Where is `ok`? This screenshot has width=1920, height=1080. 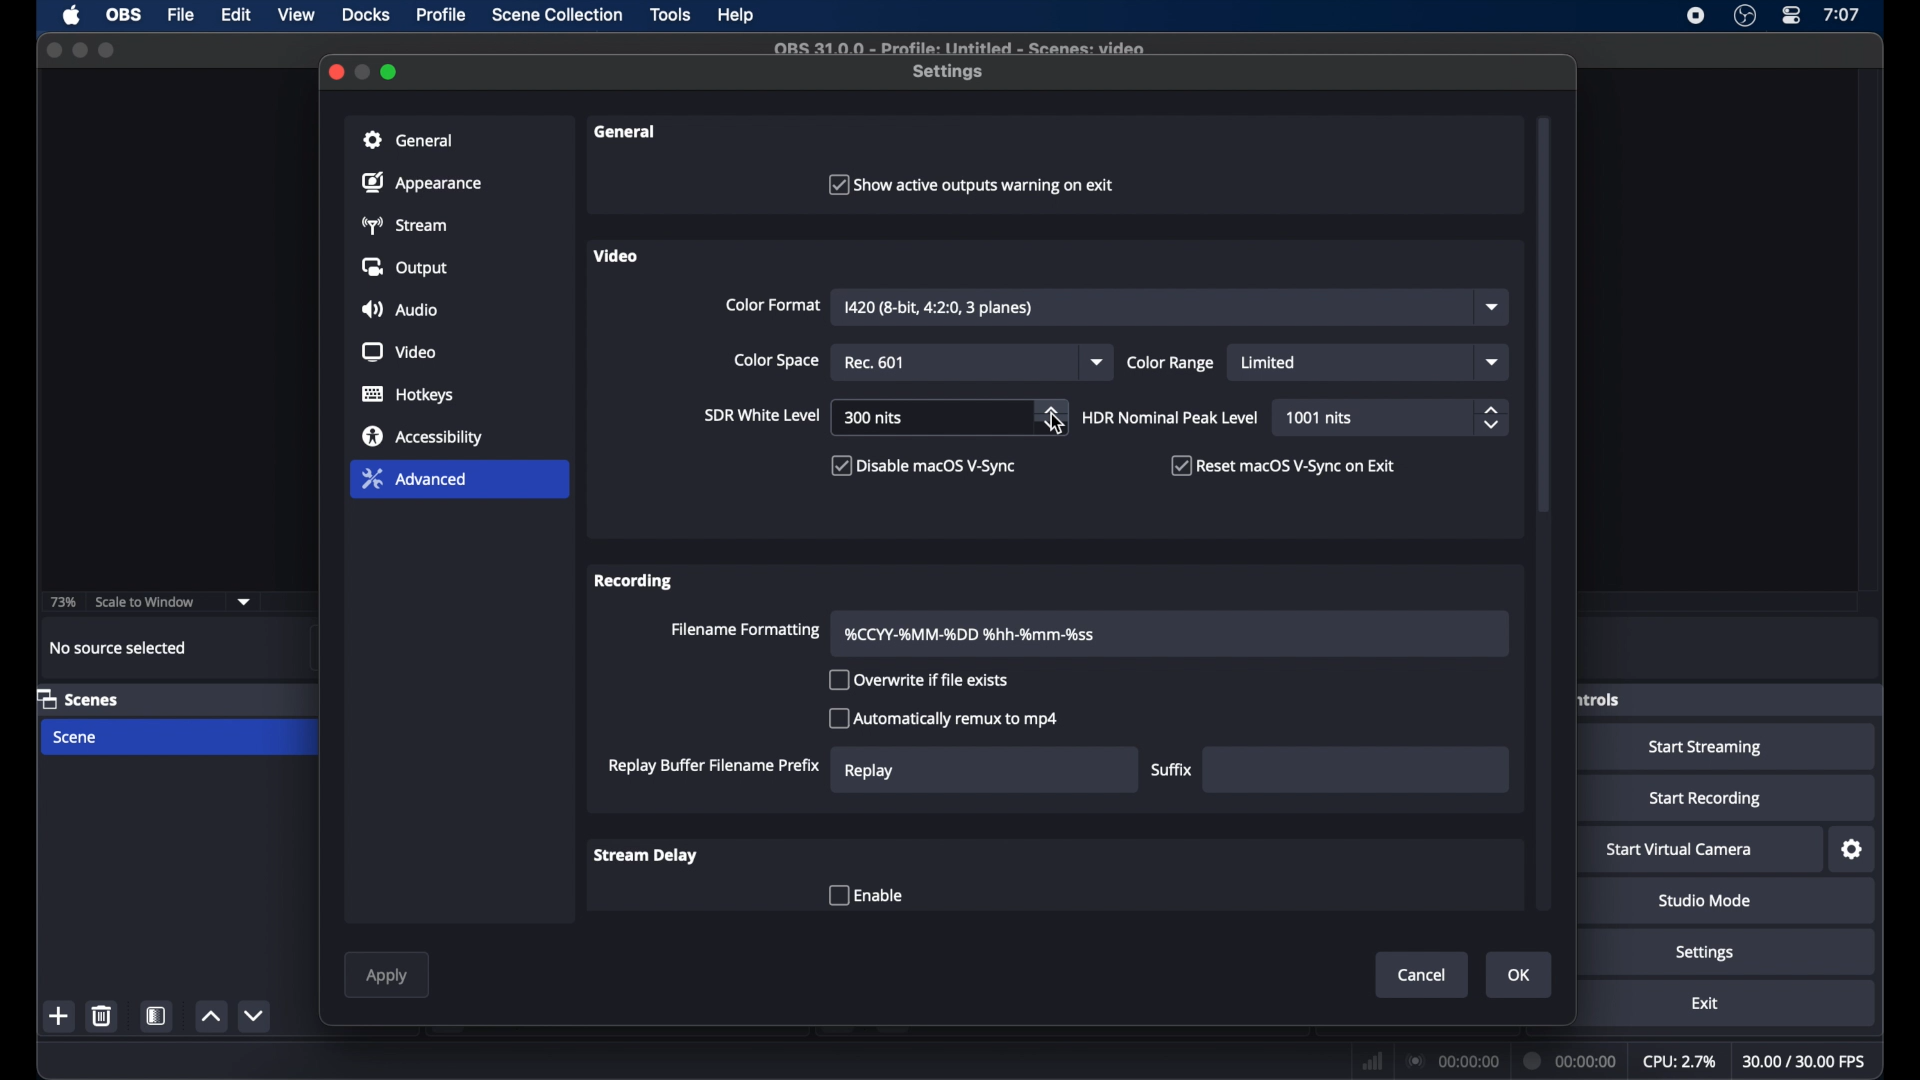 ok is located at coordinates (1519, 976).